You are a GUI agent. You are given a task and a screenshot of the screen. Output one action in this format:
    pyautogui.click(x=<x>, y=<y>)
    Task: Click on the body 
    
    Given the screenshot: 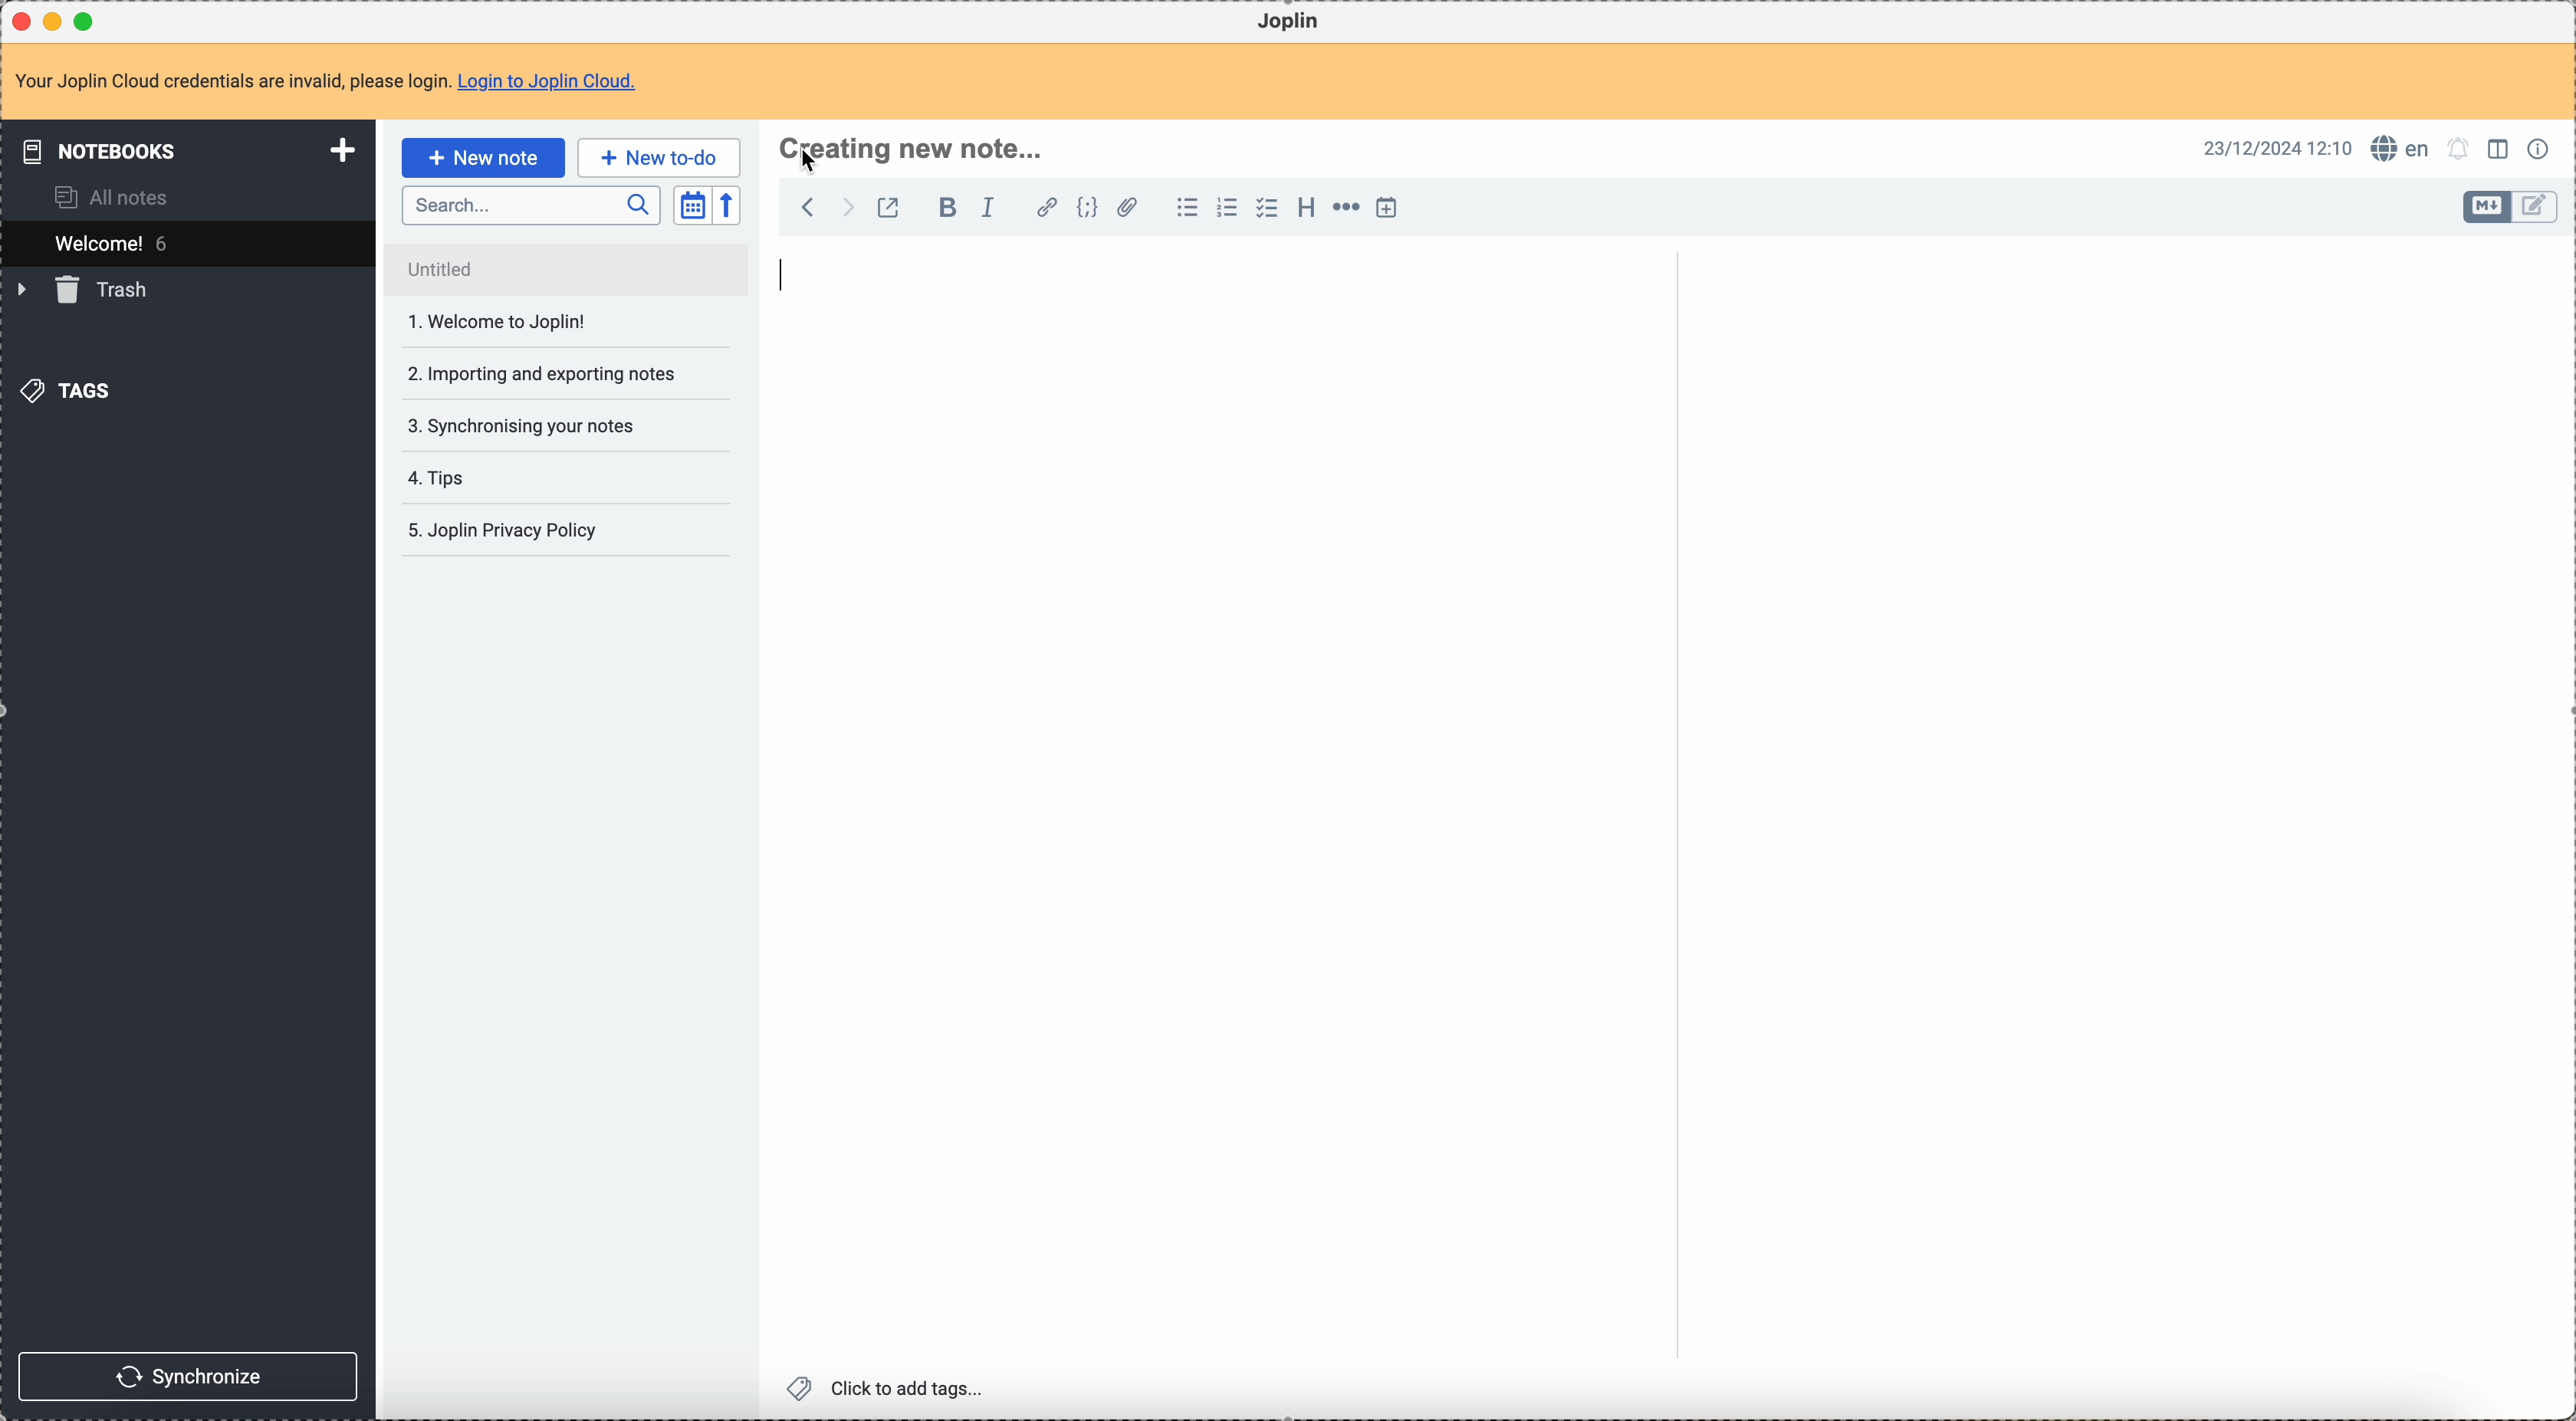 What is the action you would take?
    pyautogui.click(x=1214, y=807)
    